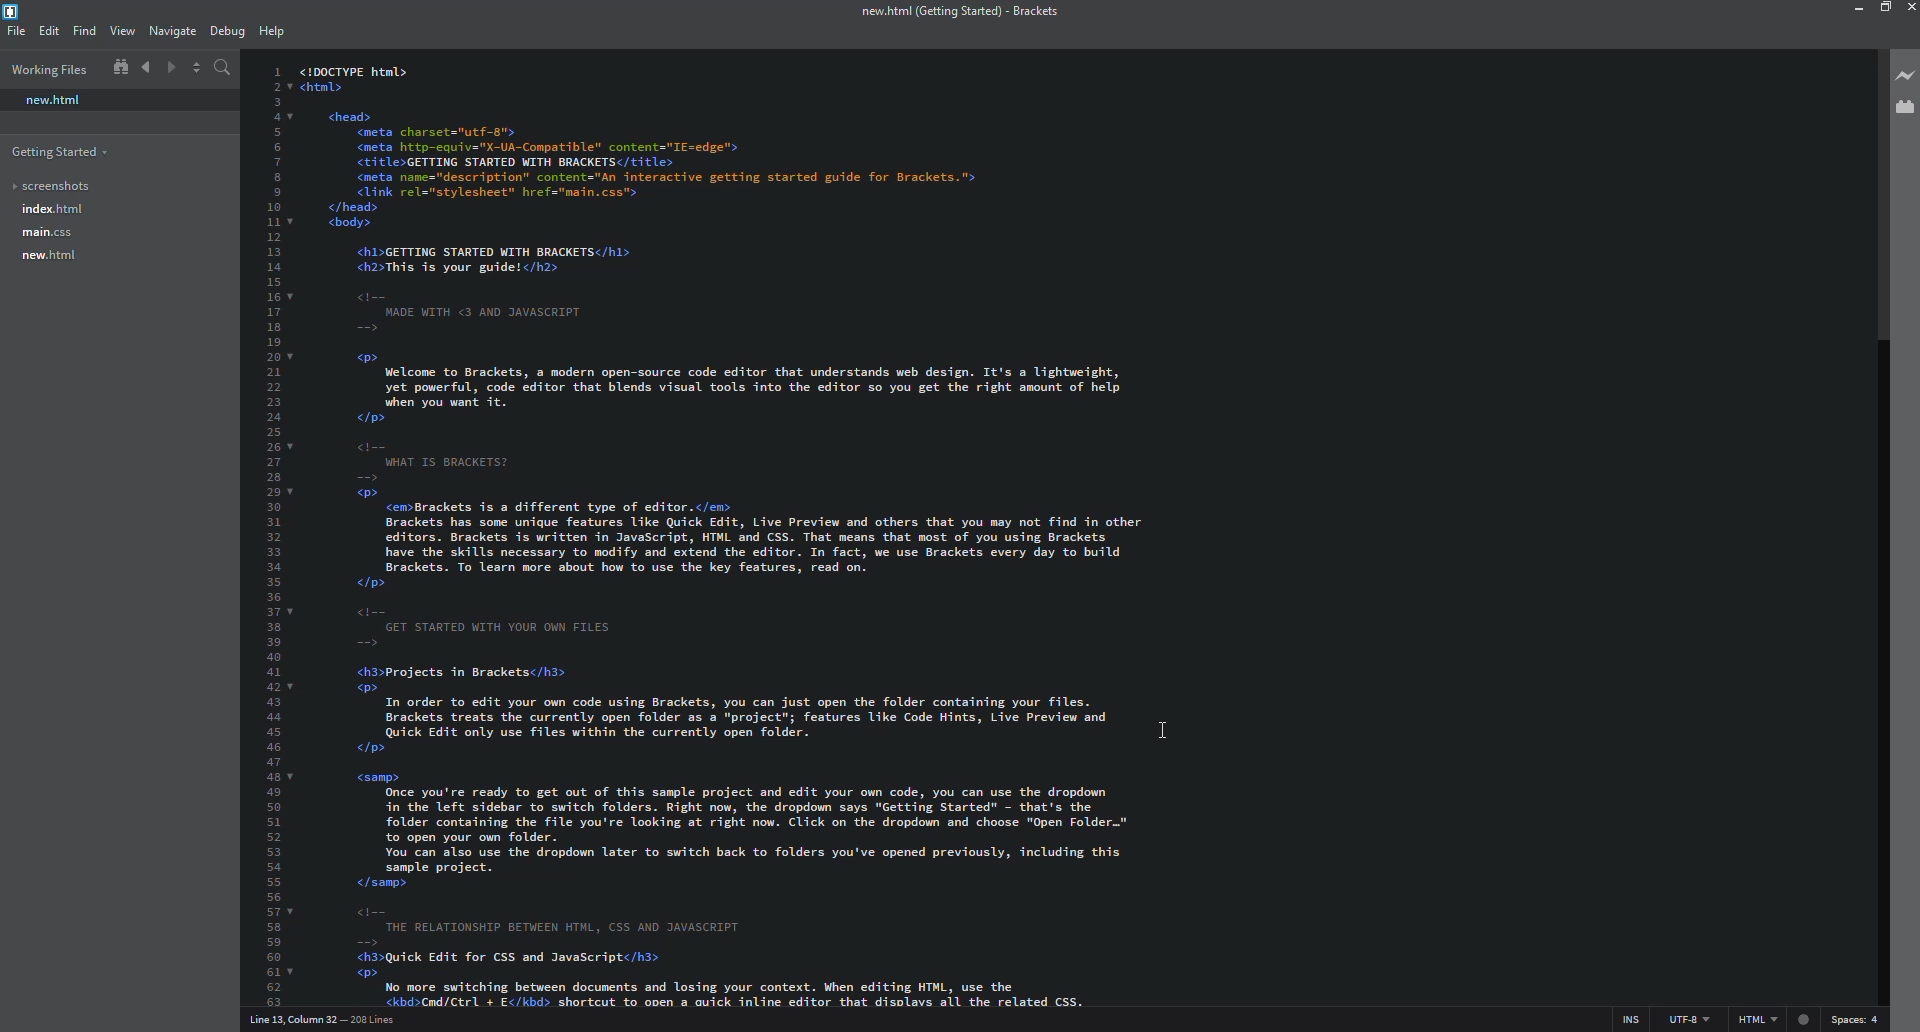  What do you see at coordinates (1884, 186) in the screenshot?
I see `scroll bar` at bounding box center [1884, 186].